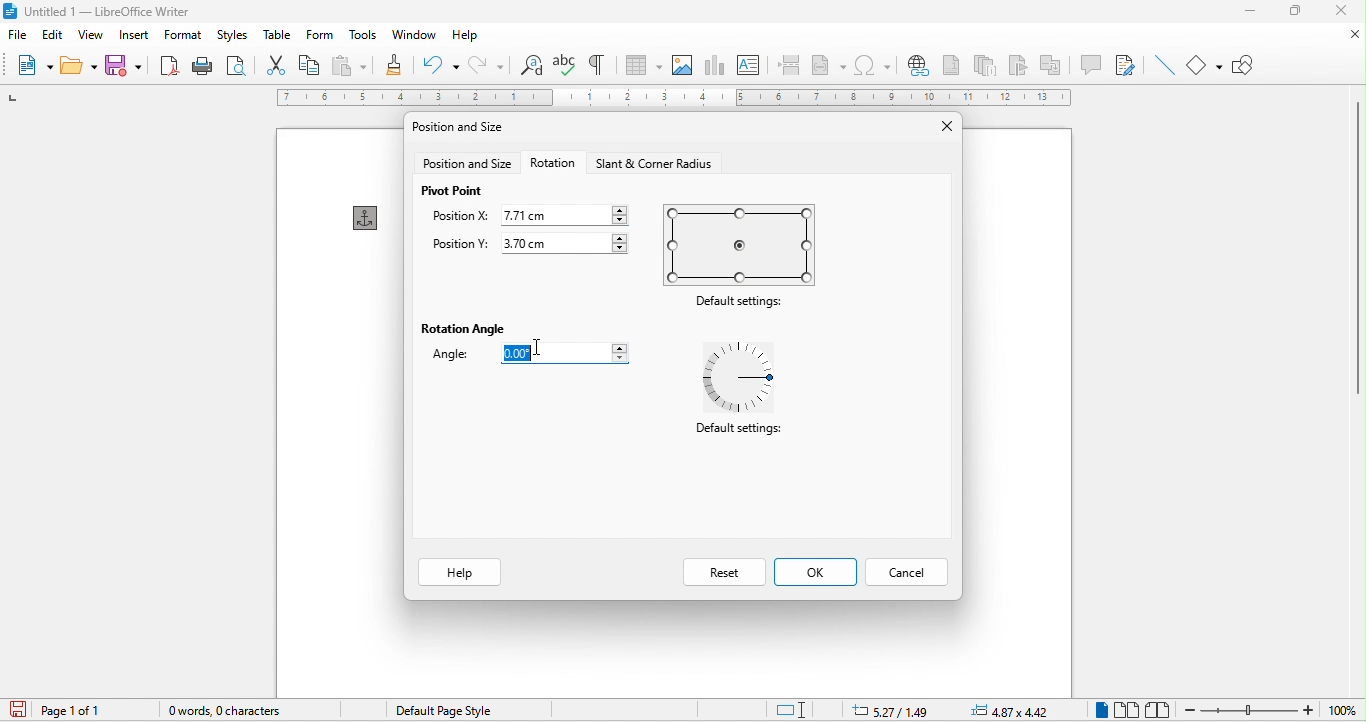  What do you see at coordinates (445, 355) in the screenshot?
I see `angle` at bounding box center [445, 355].